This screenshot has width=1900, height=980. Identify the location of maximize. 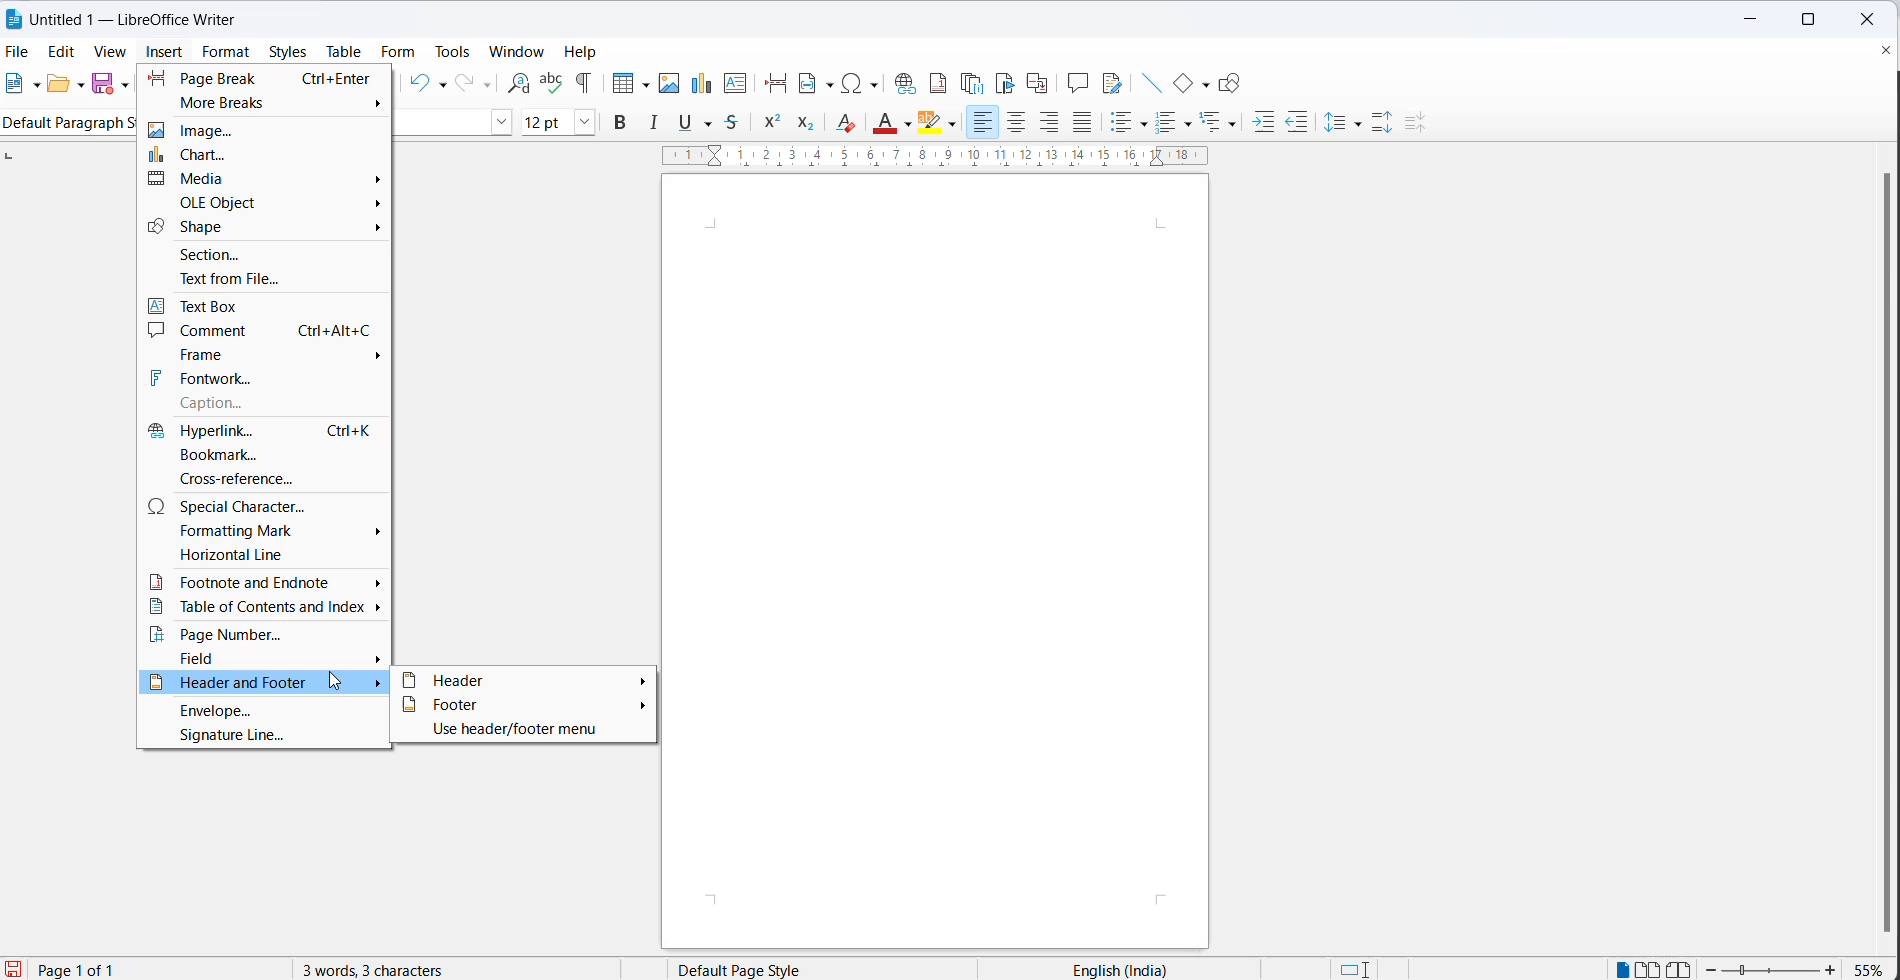
(1808, 22).